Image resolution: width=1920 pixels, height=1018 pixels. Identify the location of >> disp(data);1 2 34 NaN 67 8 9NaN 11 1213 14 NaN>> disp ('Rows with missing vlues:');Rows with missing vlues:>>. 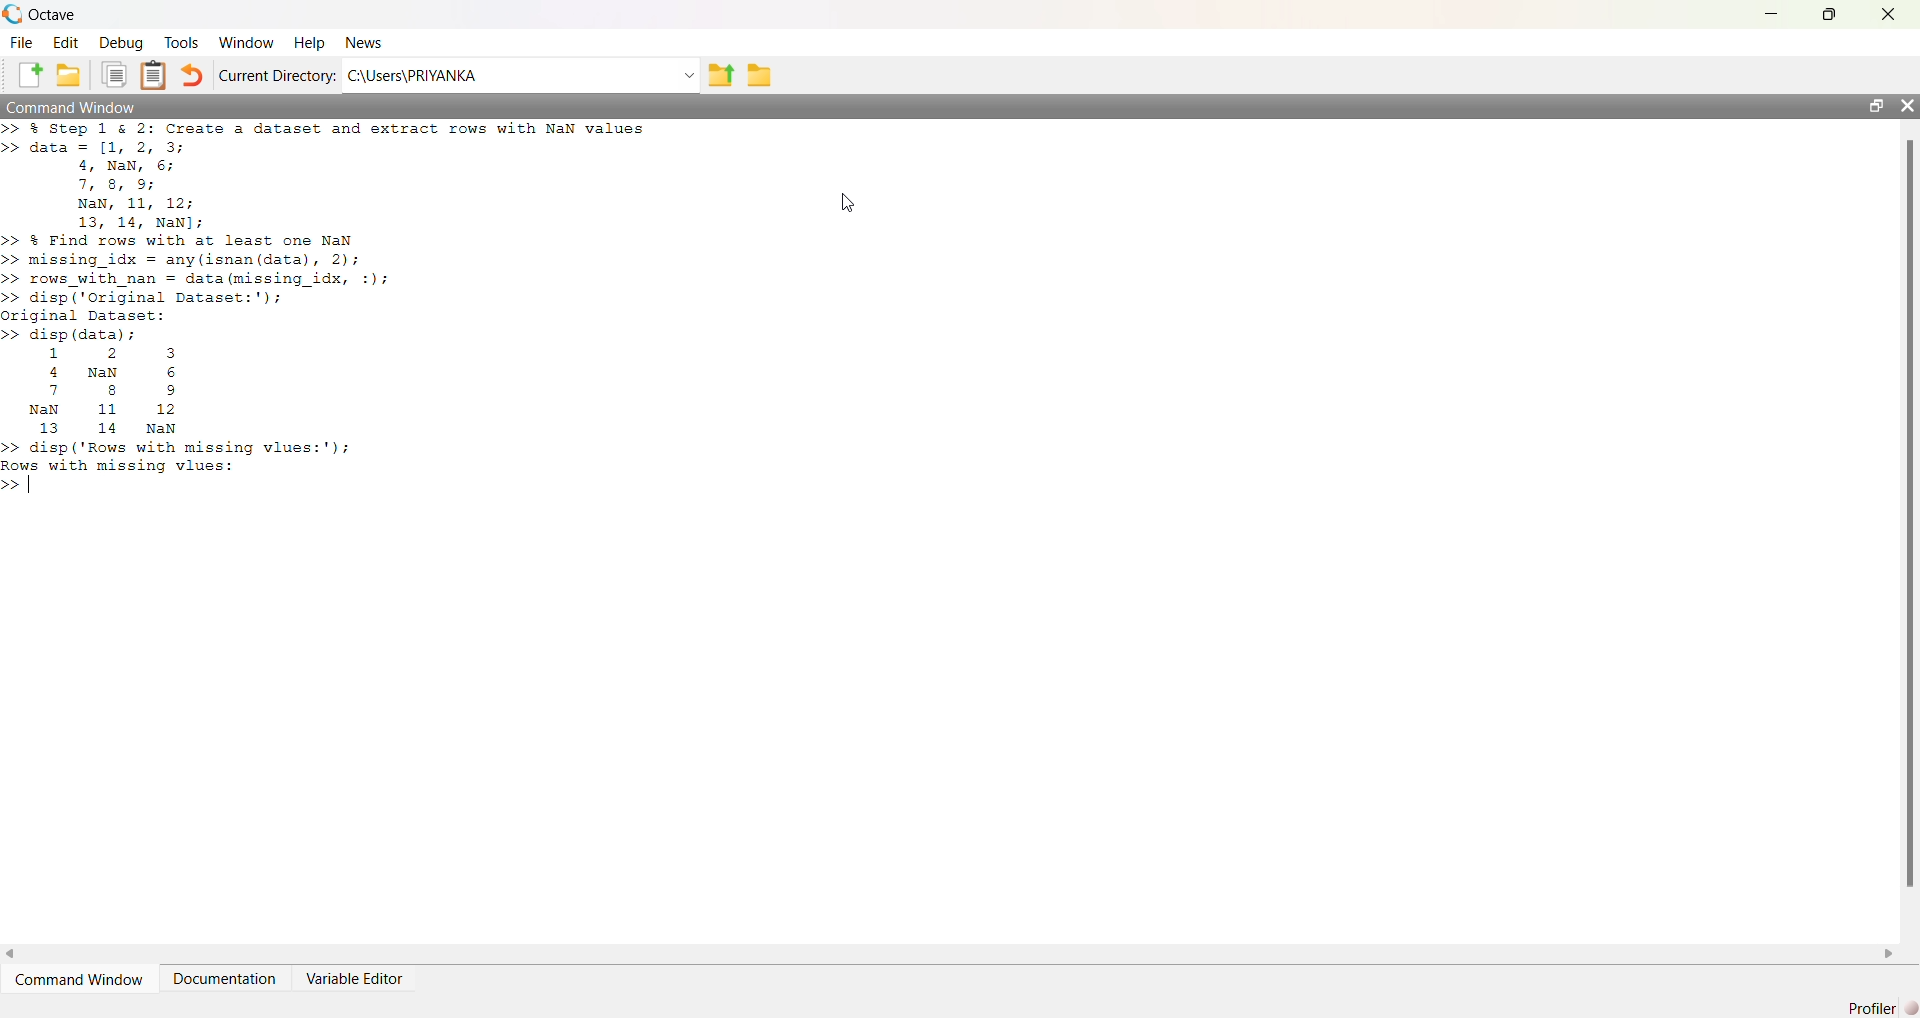
(181, 411).